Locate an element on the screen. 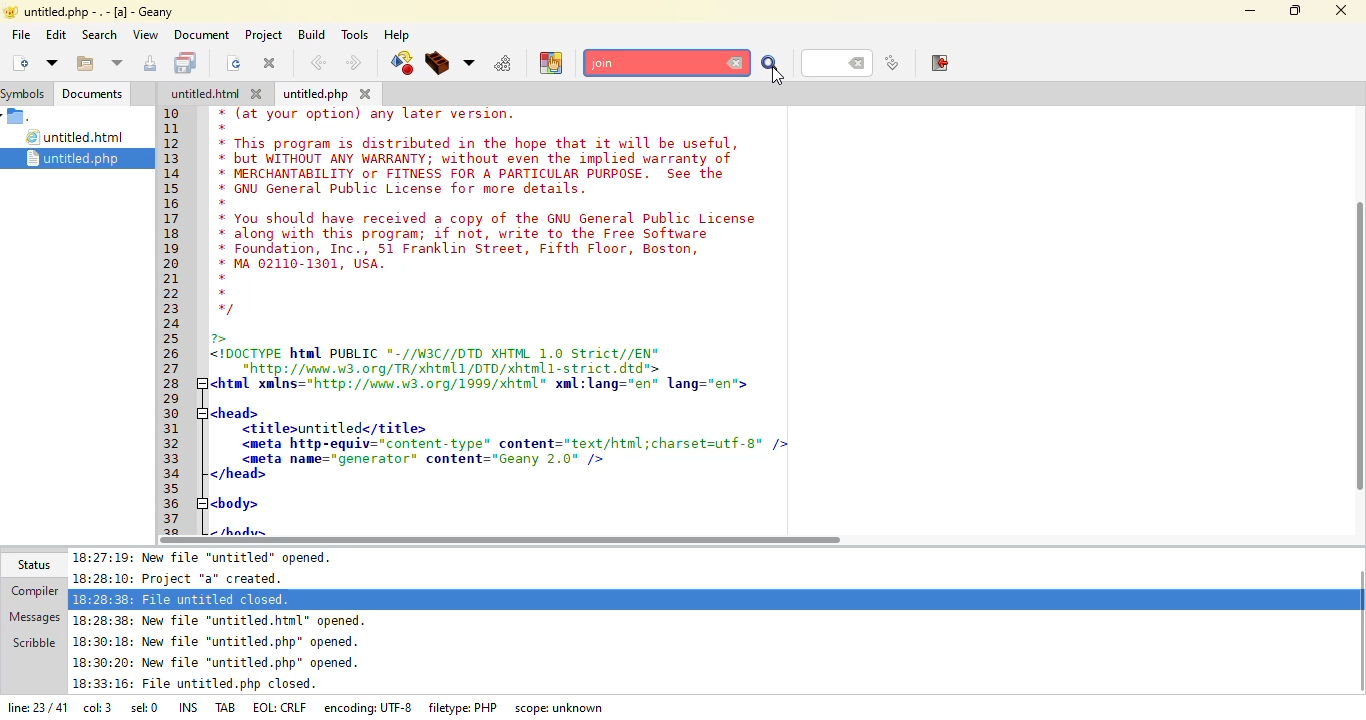 This screenshot has width=1366, height=720. search line number is located at coordinates (836, 62).